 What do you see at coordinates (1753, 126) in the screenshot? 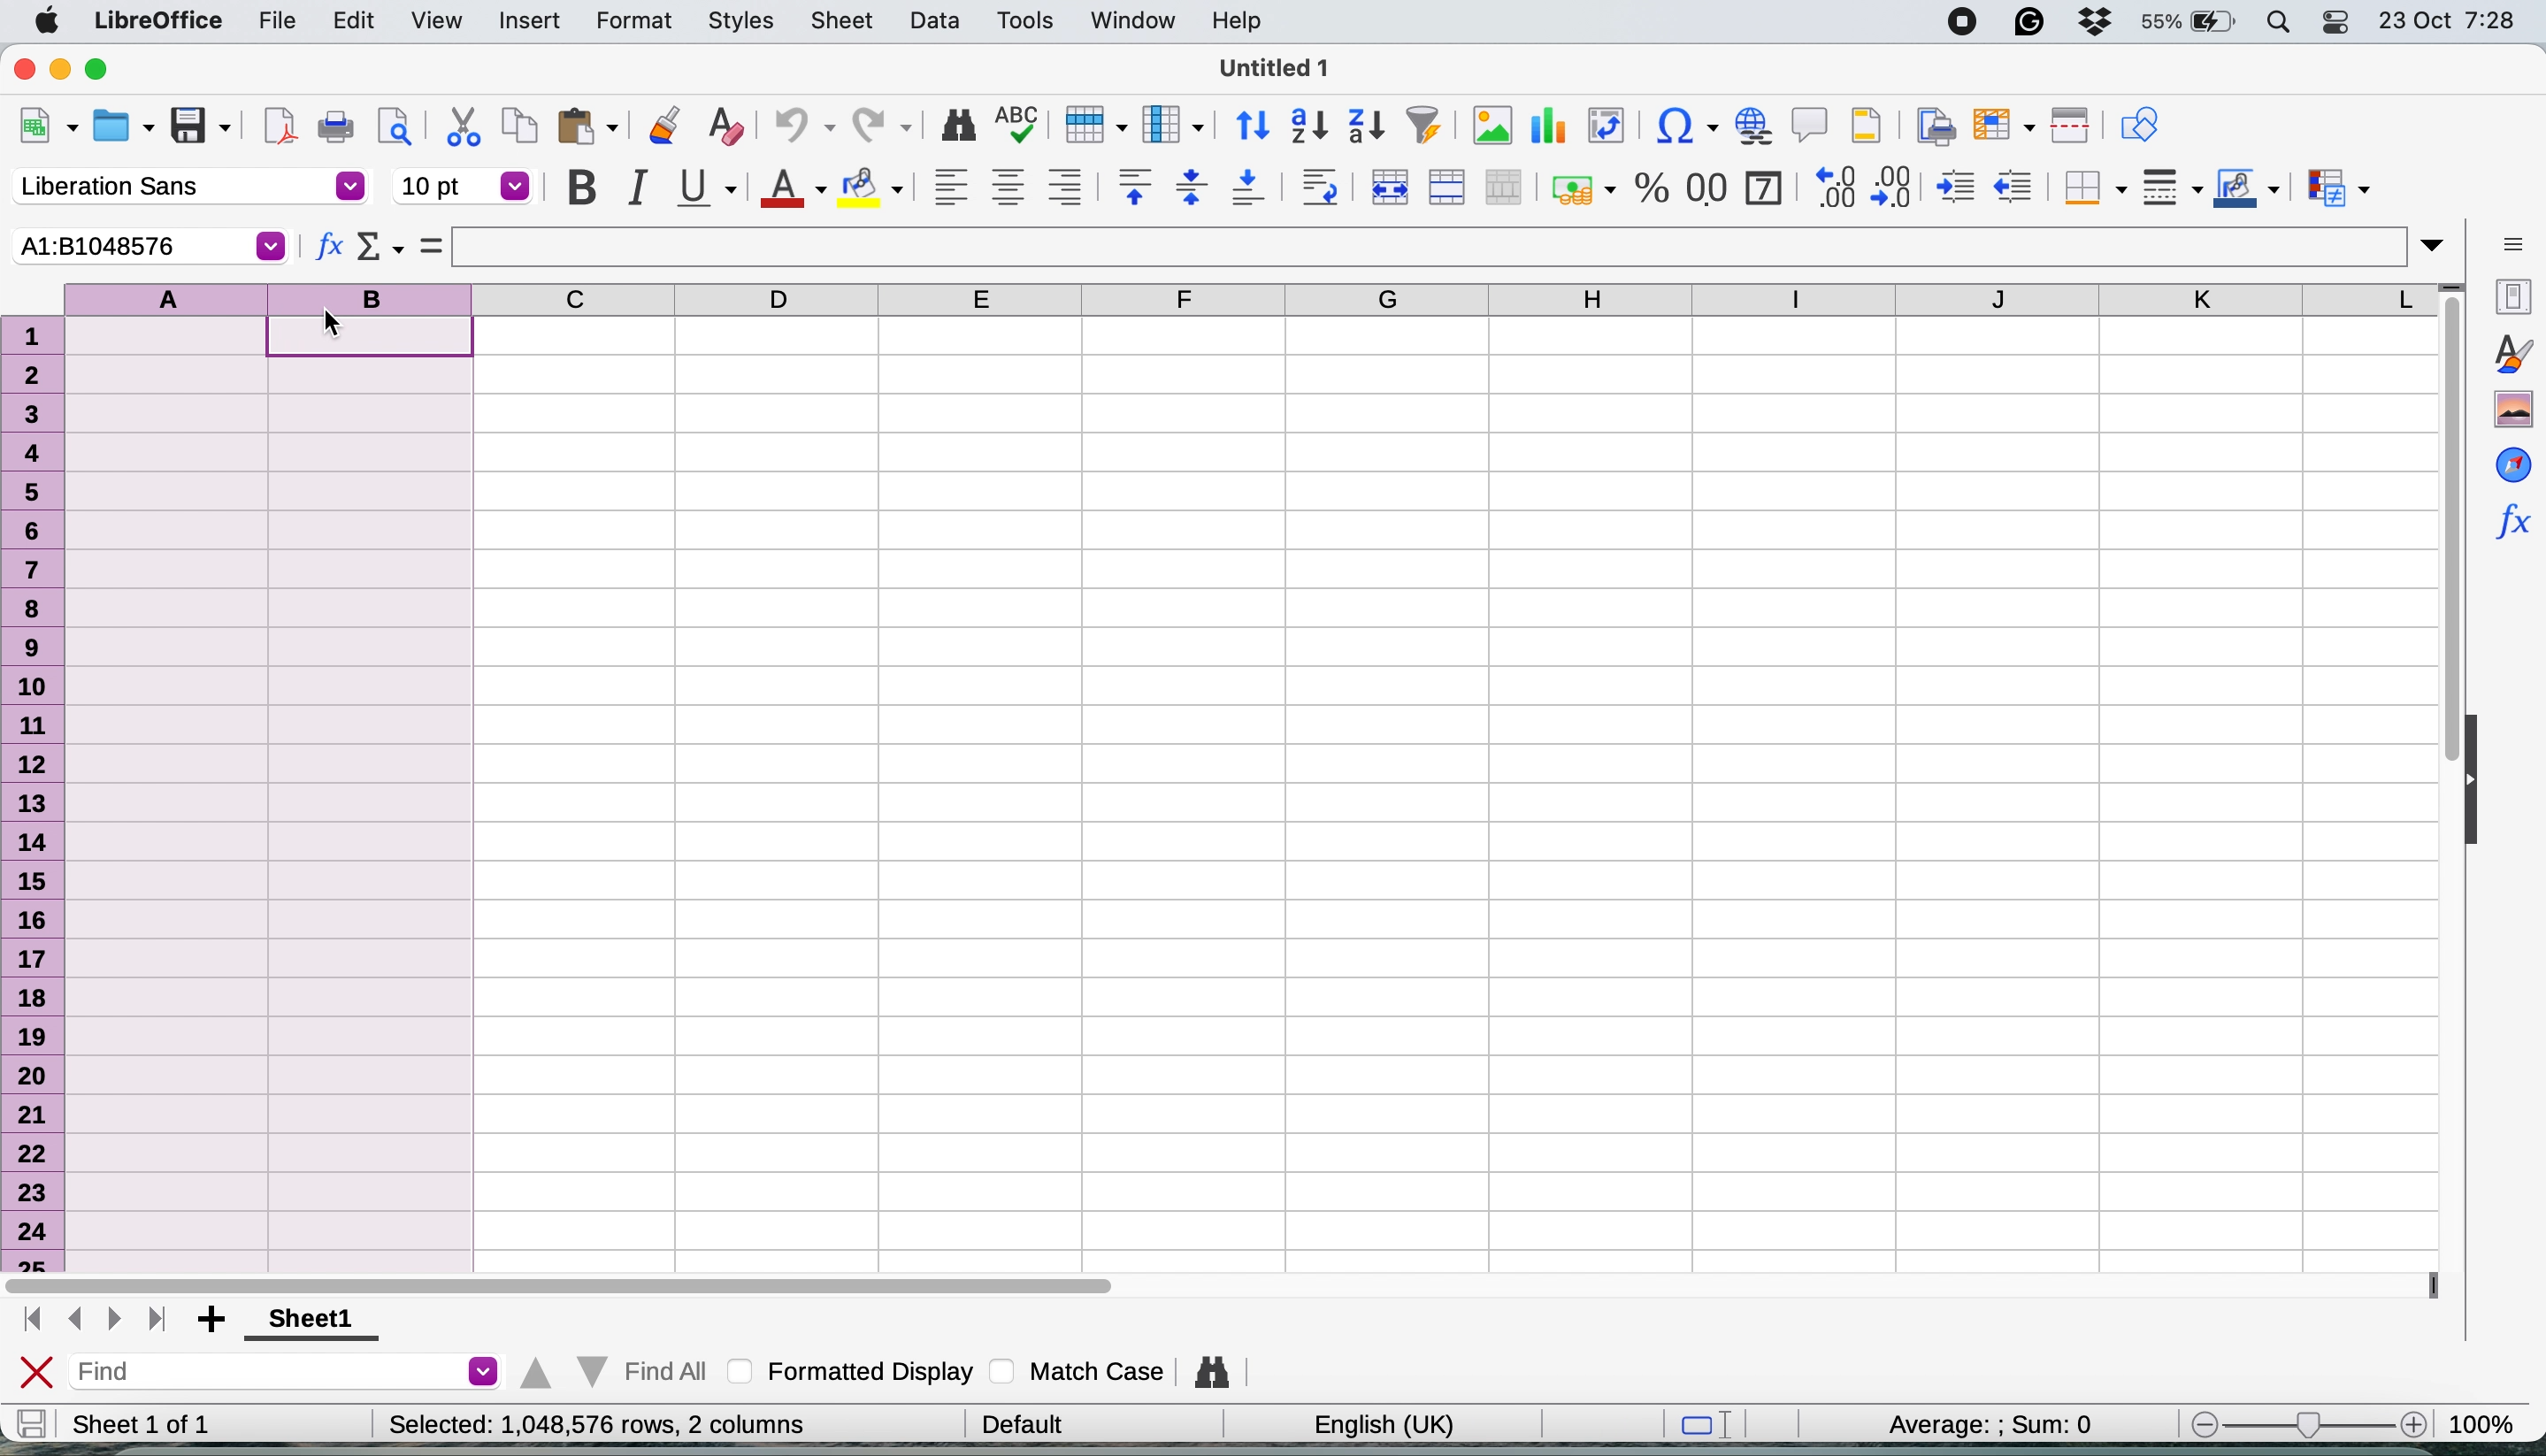
I see `insert hyperlink` at bounding box center [1753, 126].